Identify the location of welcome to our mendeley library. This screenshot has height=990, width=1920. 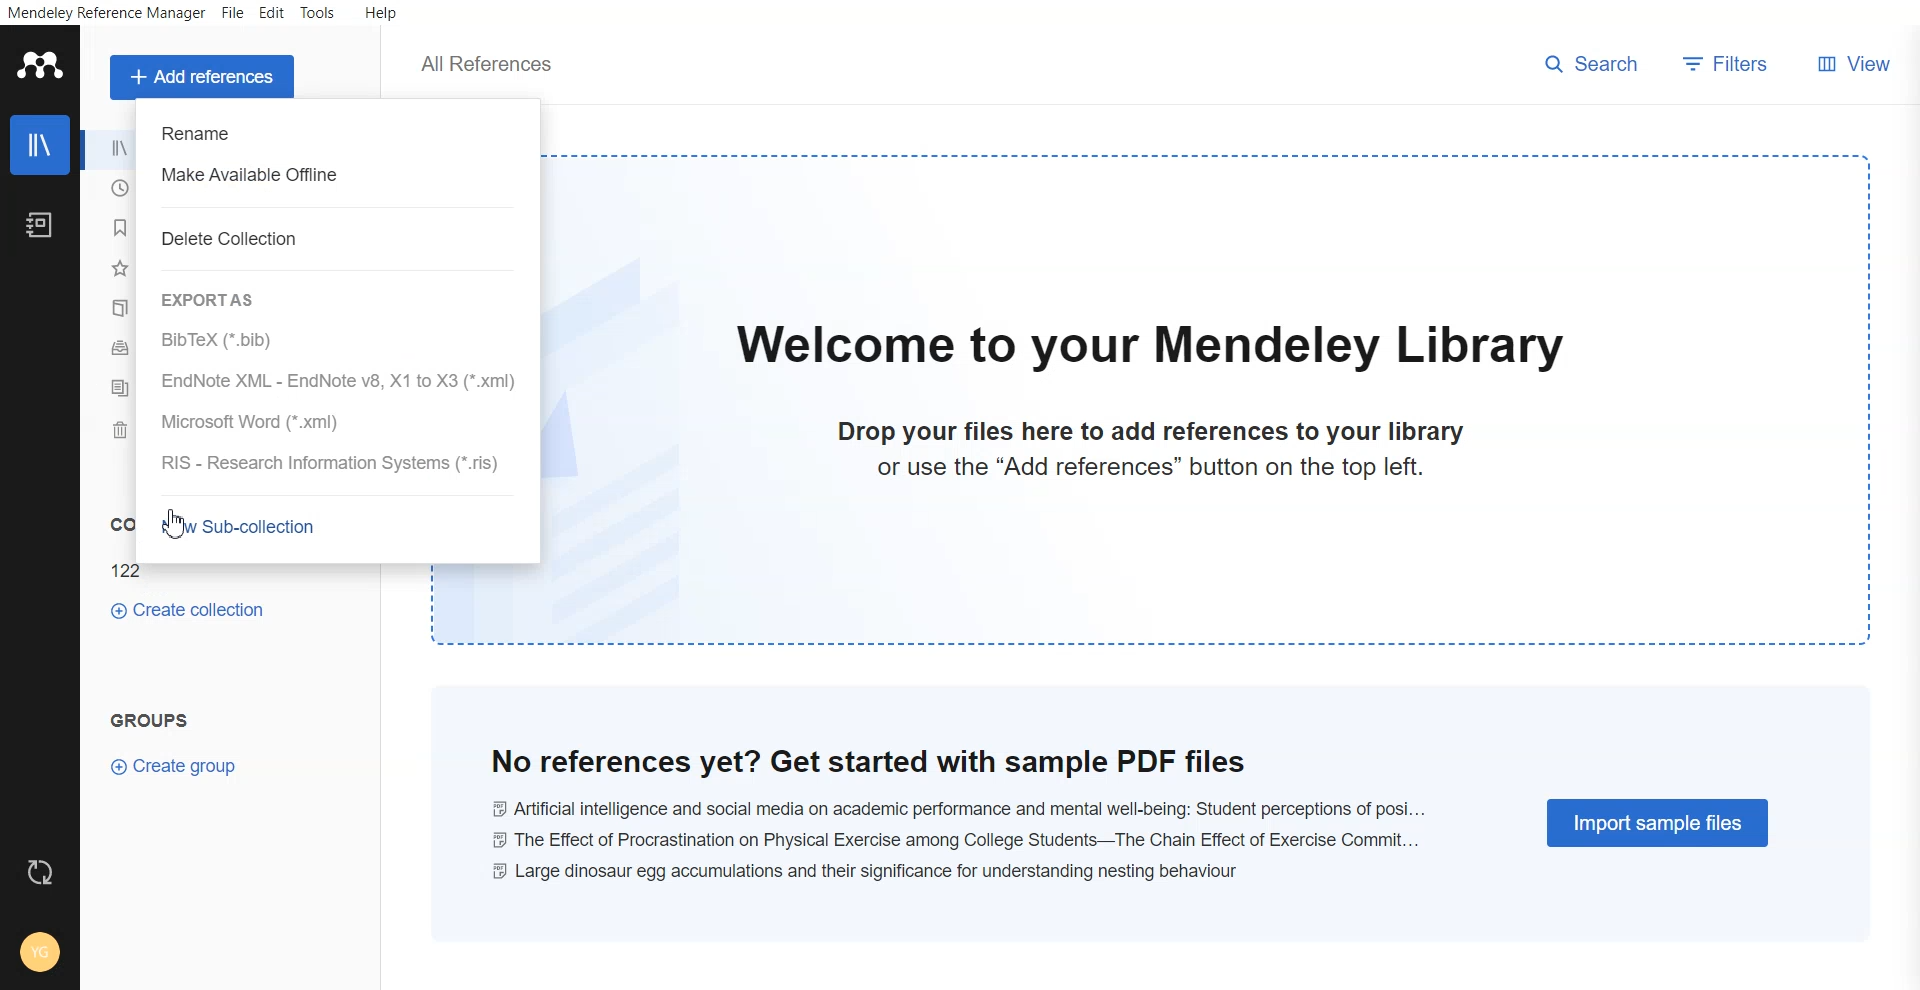
(1150, 346).